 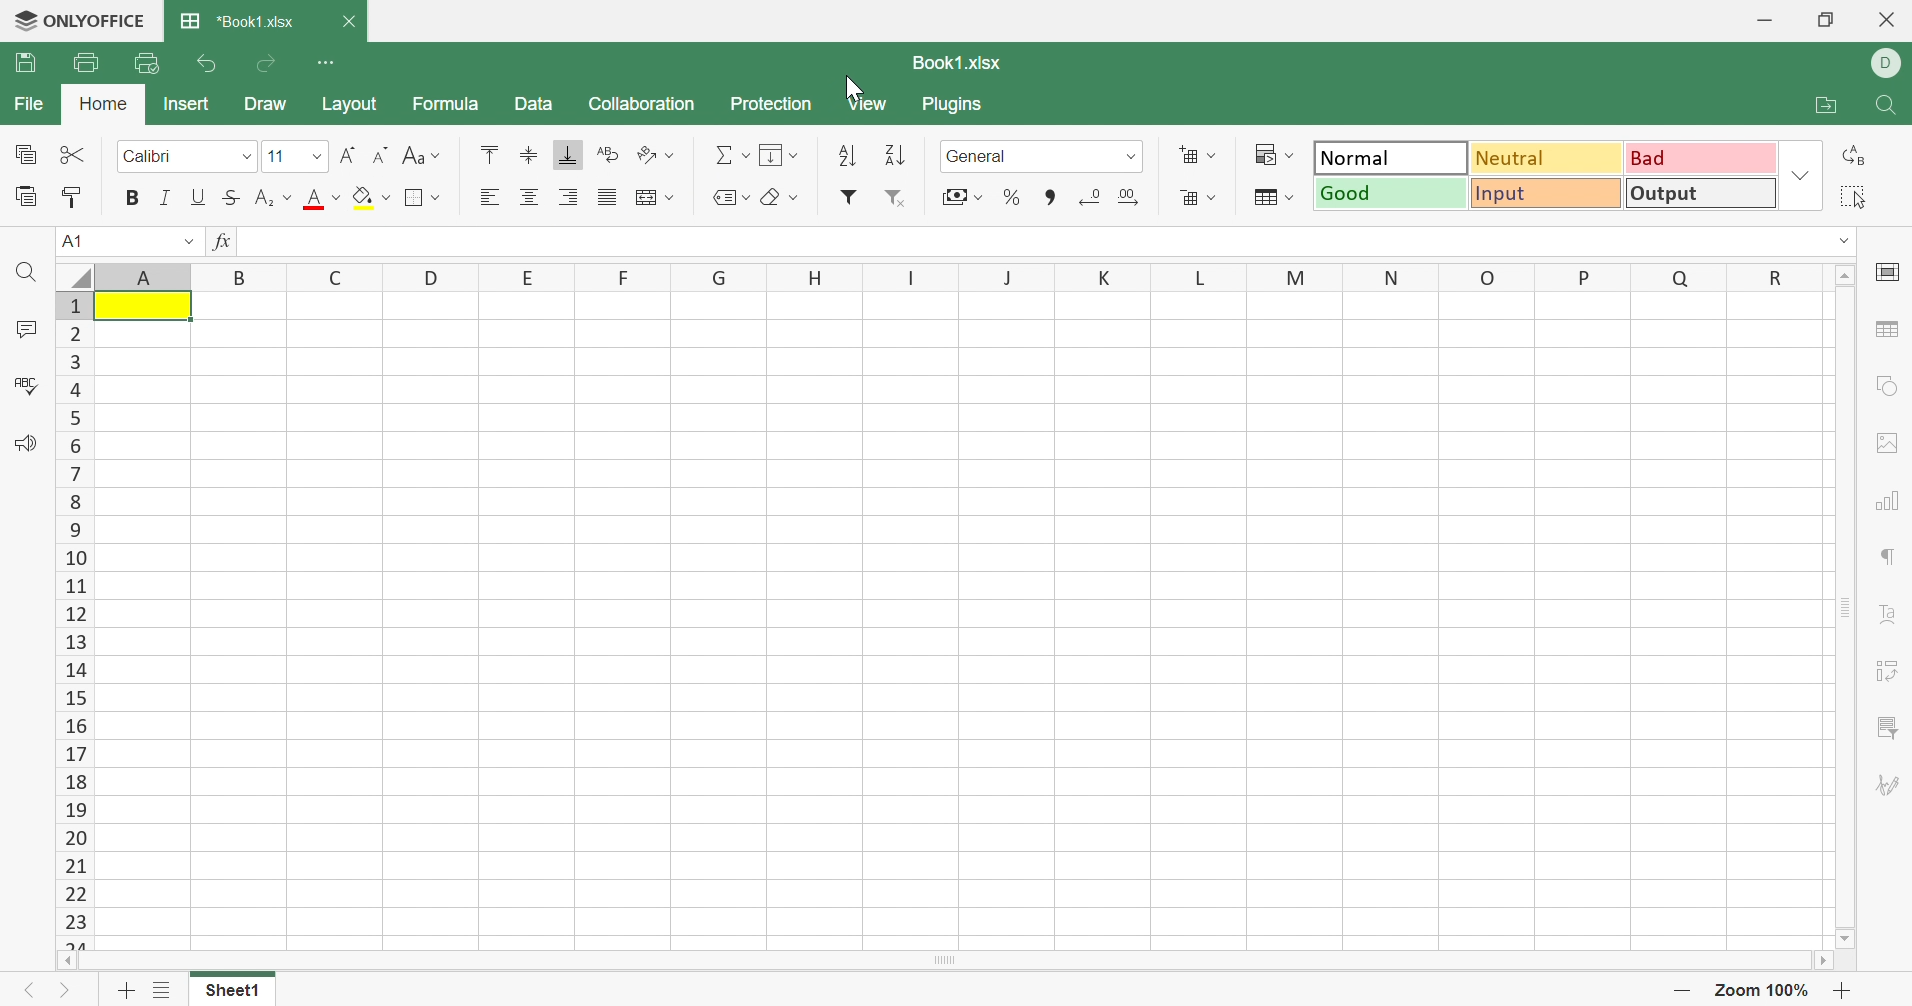 What do you see at coordinates (1548, 193) in the screenshot?
I see `Input` at bounding box center [1548, 193].